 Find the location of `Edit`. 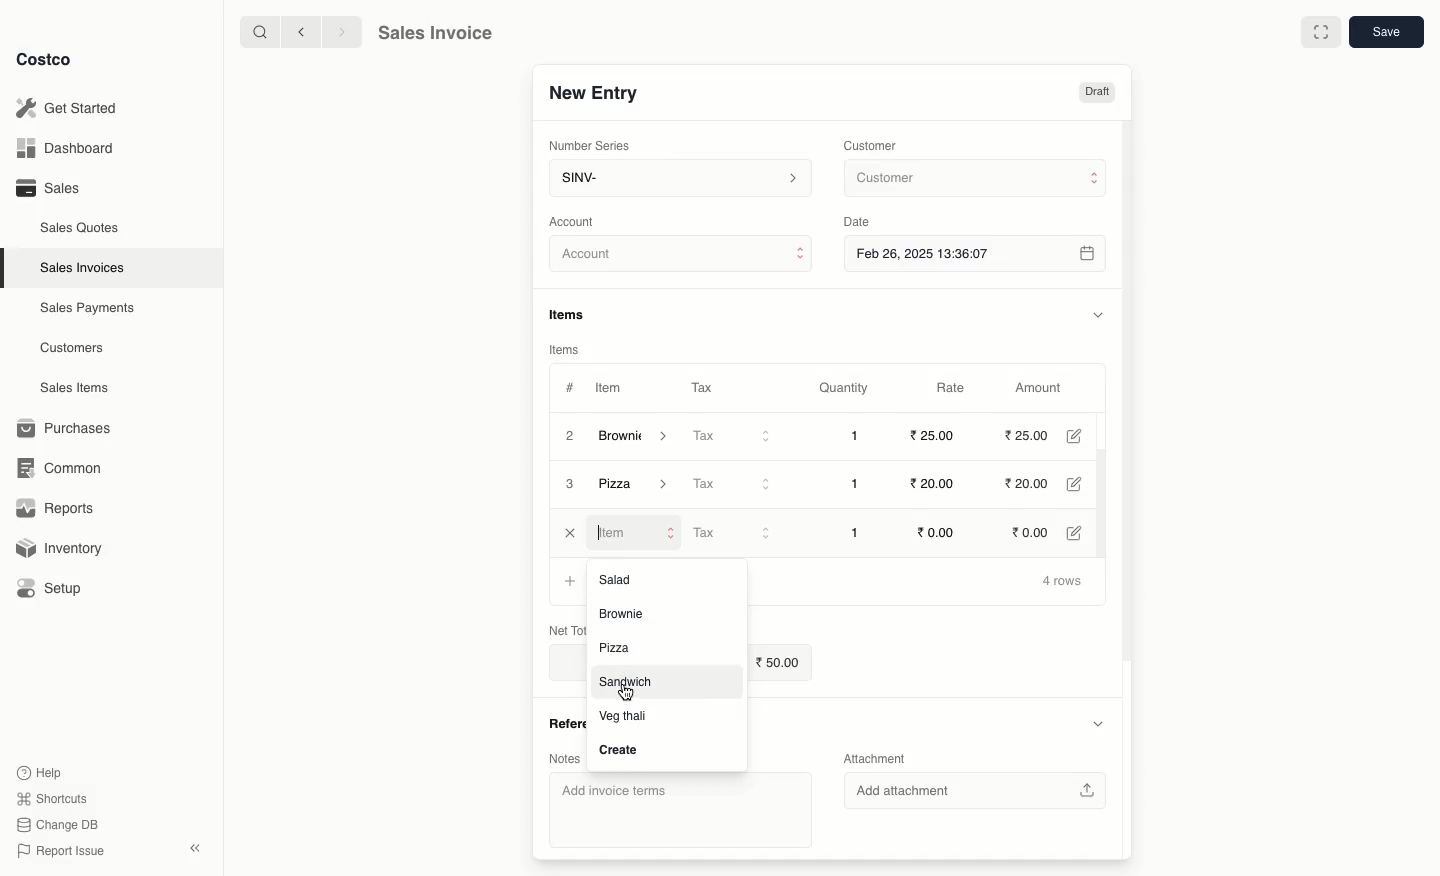

Edit is located at coordinates (1082, 436).